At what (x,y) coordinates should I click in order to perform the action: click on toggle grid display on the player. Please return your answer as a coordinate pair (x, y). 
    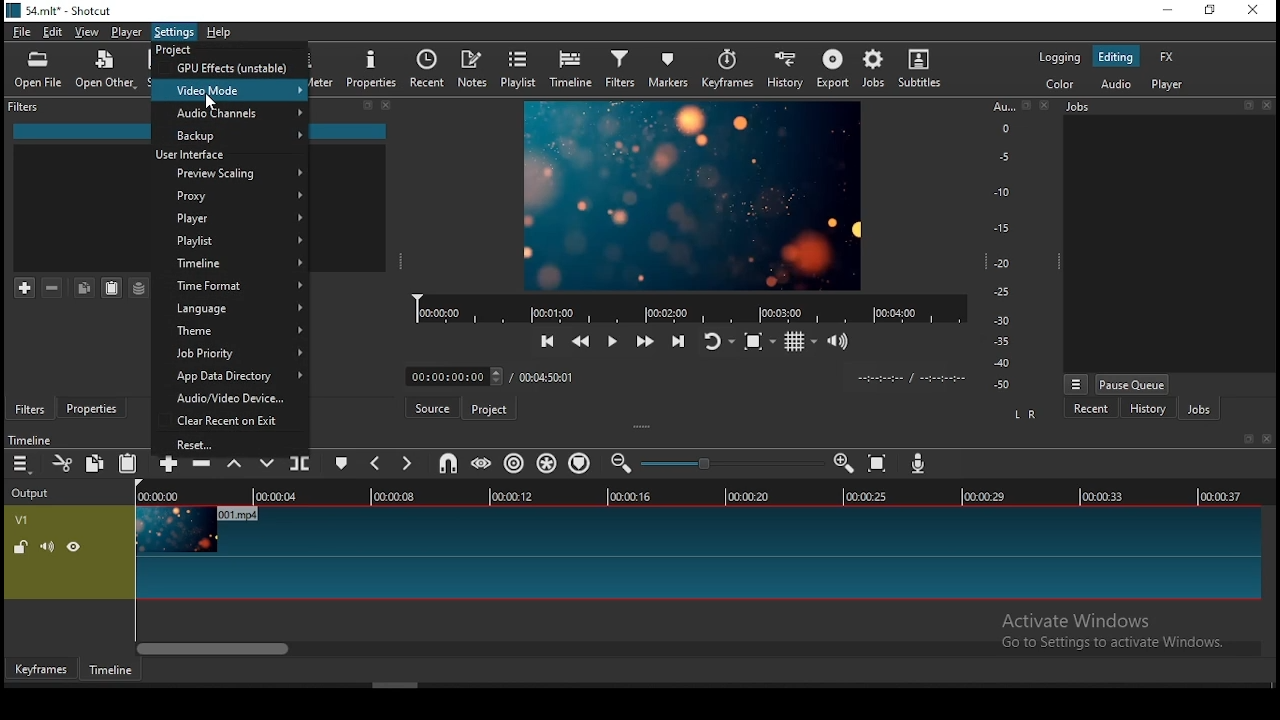
    Looking at the image, I should click on (801, 339).